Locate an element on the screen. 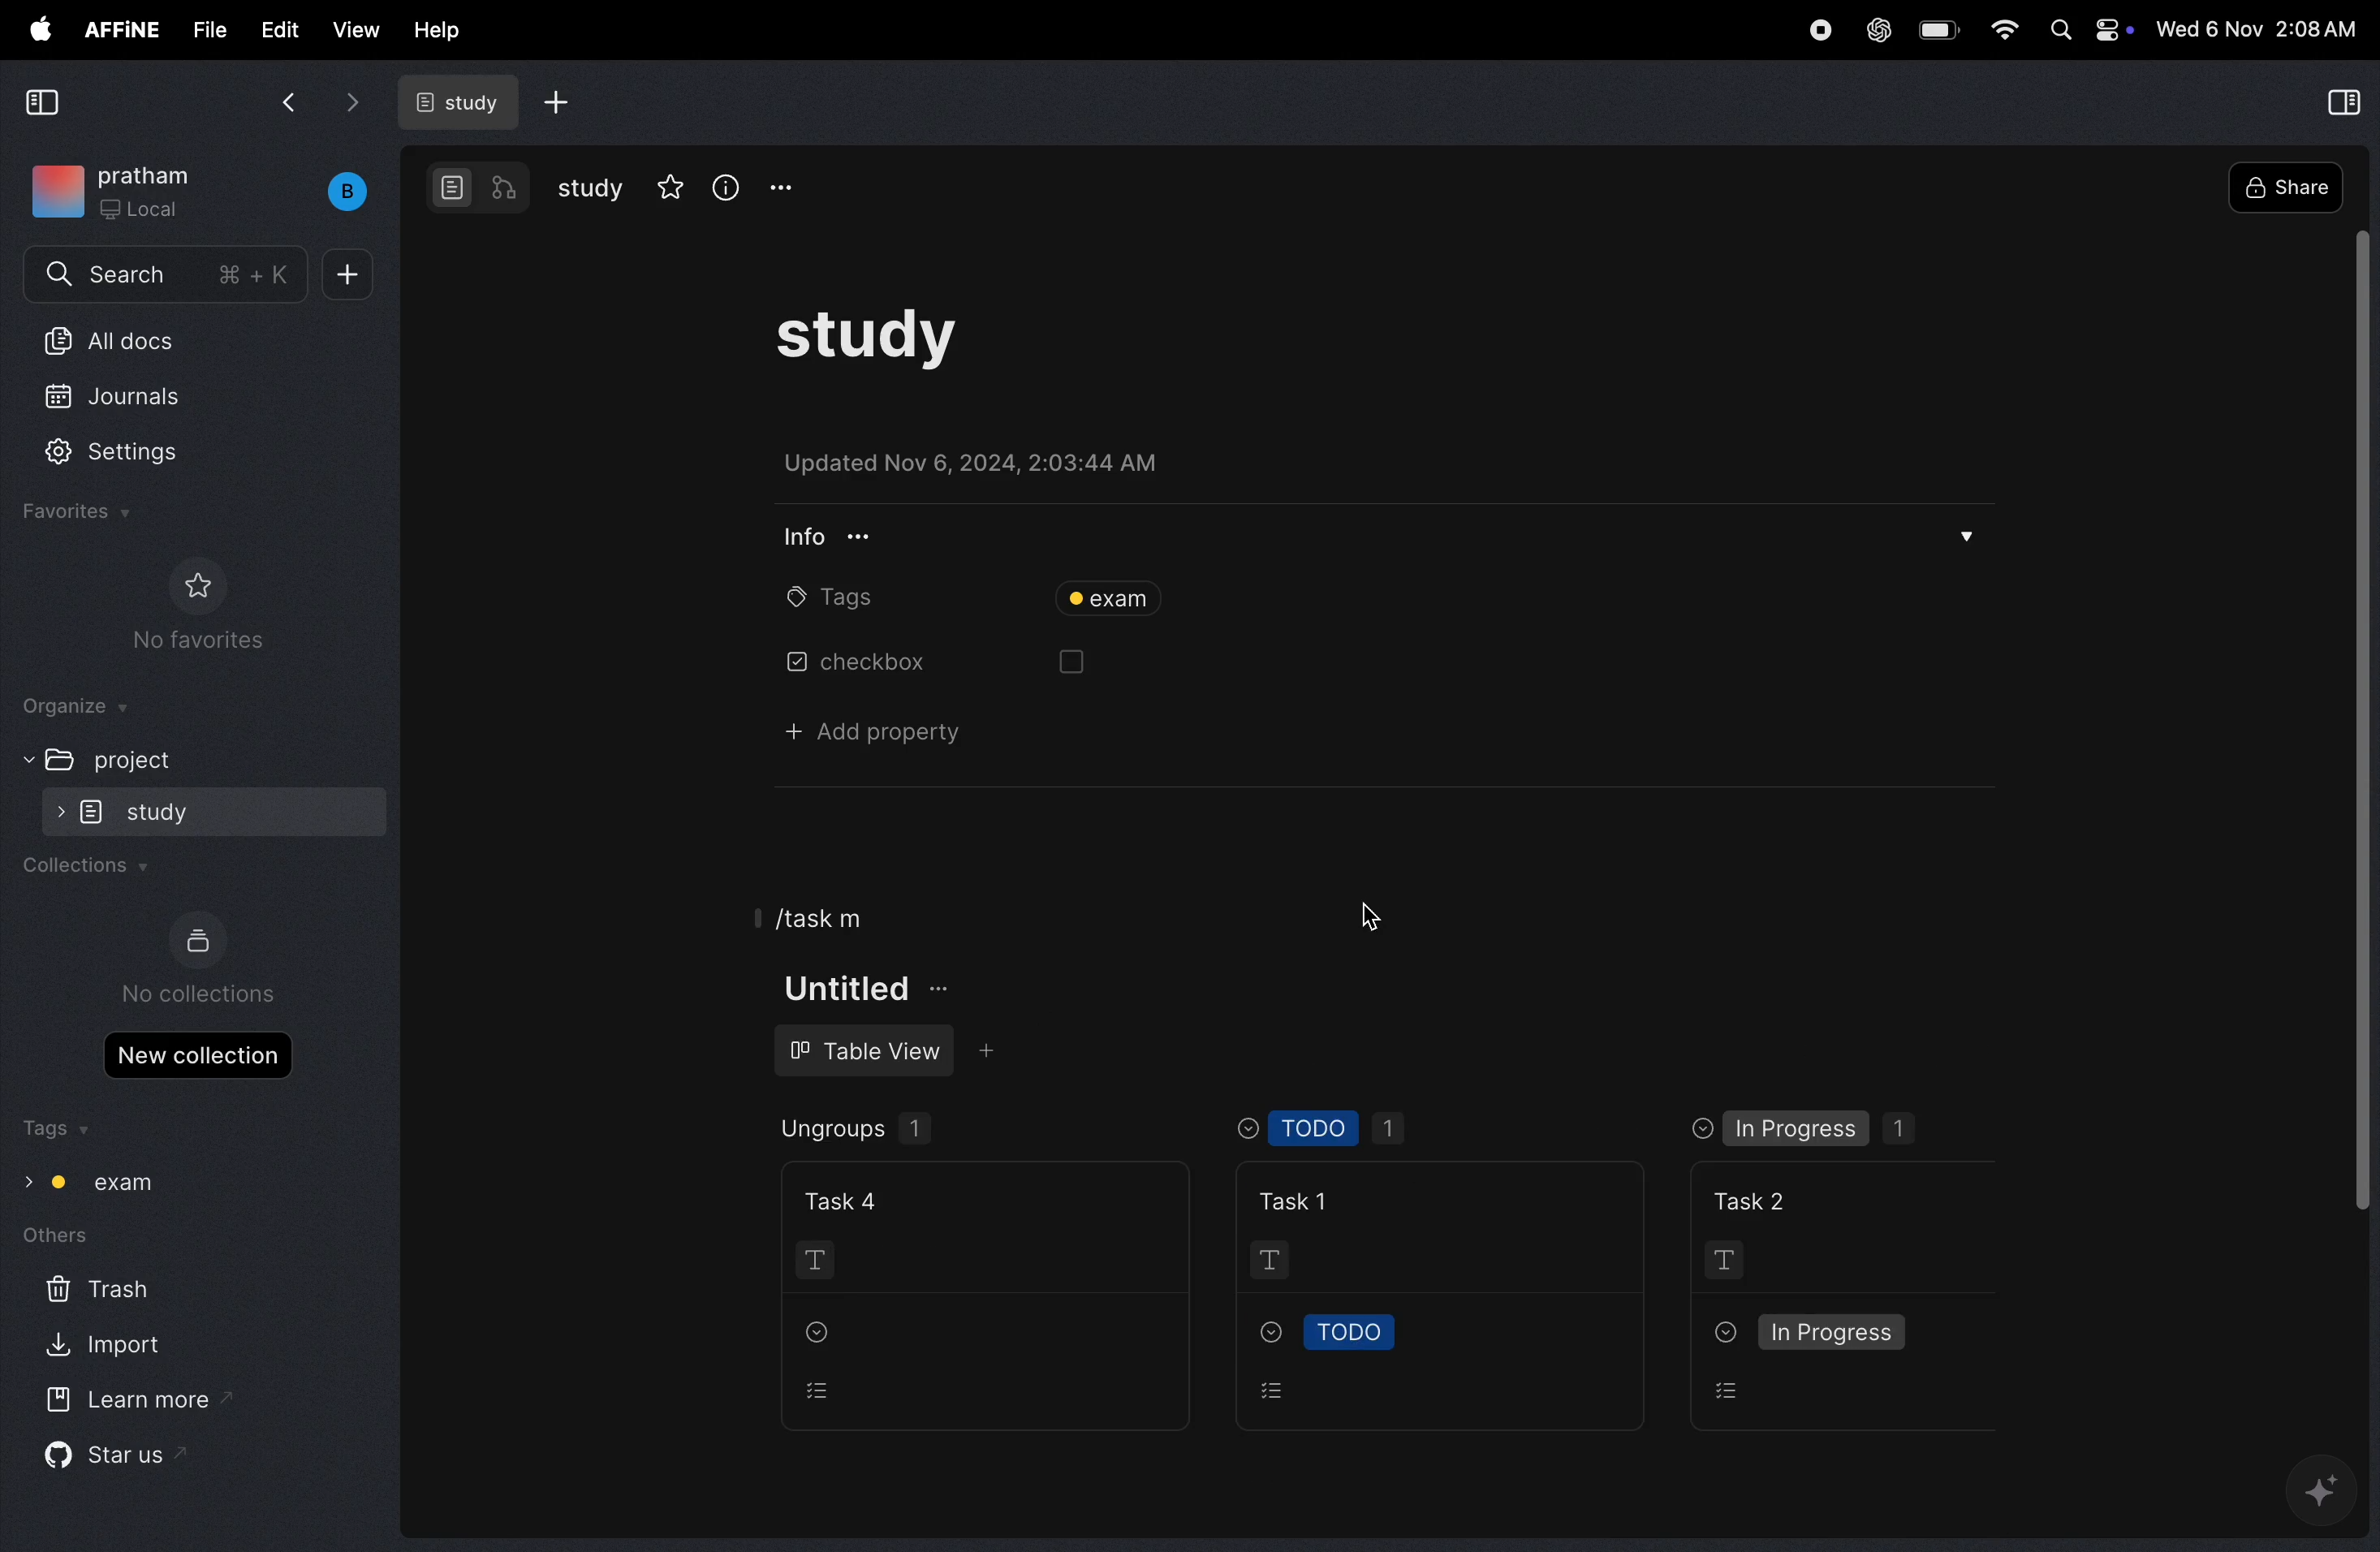  organize is located at coordinates (81, 705).